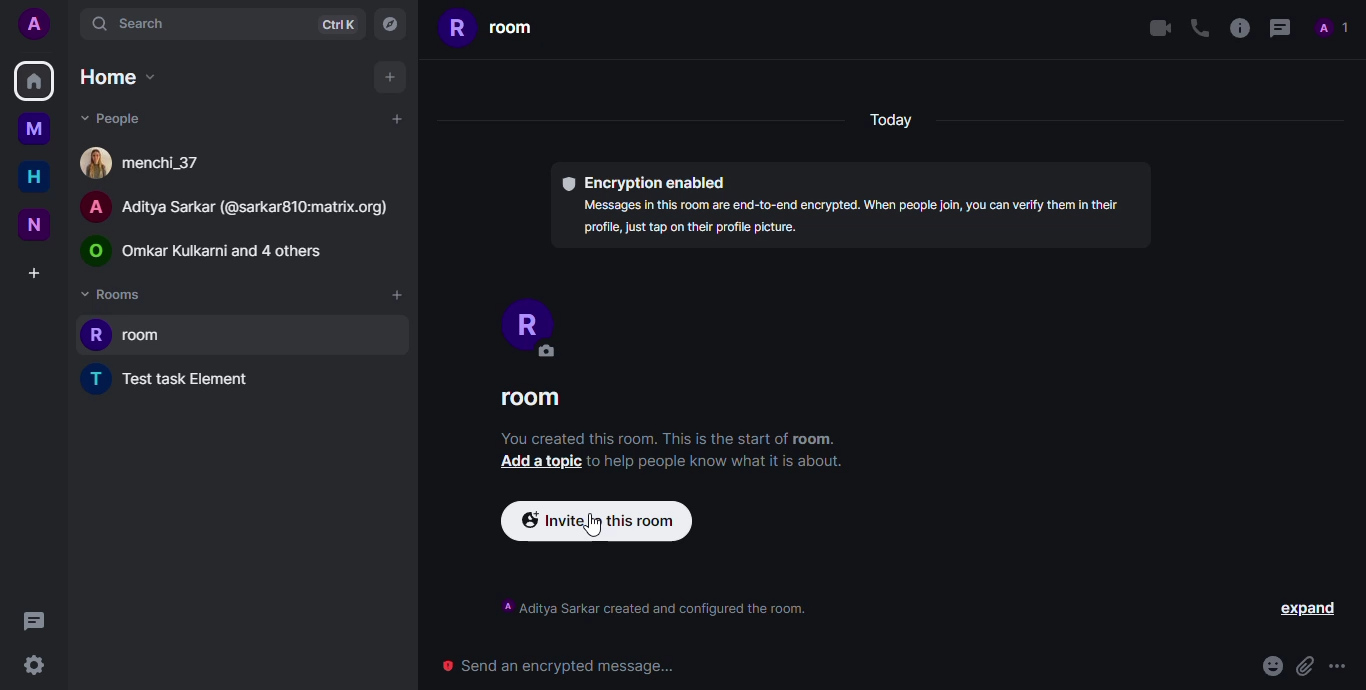 This screenshot has width=1366, height=690. Describe the element at coordinates (396, 297) in the screenshot. I see `add` at that location.